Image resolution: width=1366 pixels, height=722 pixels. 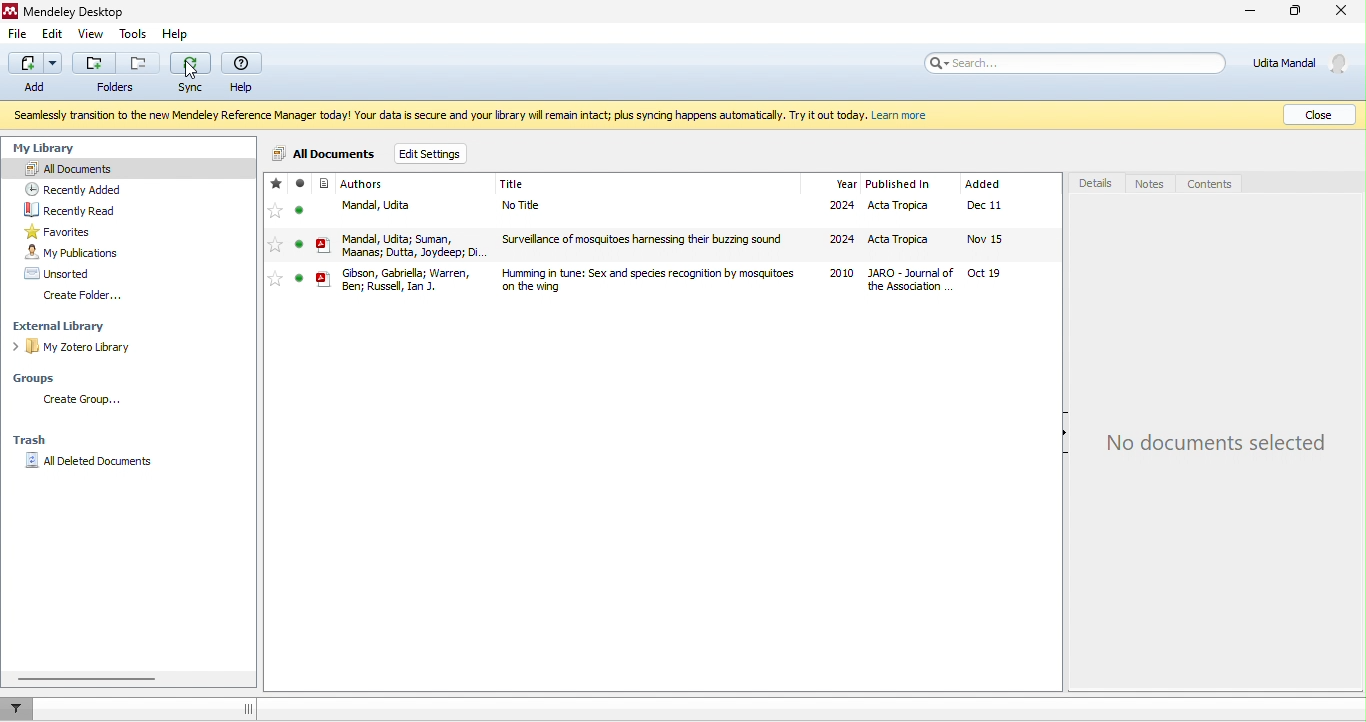 What do you see at coordinates (322, 153) in the screenshot?
I see `all documents` at bounding box center [322, 153].